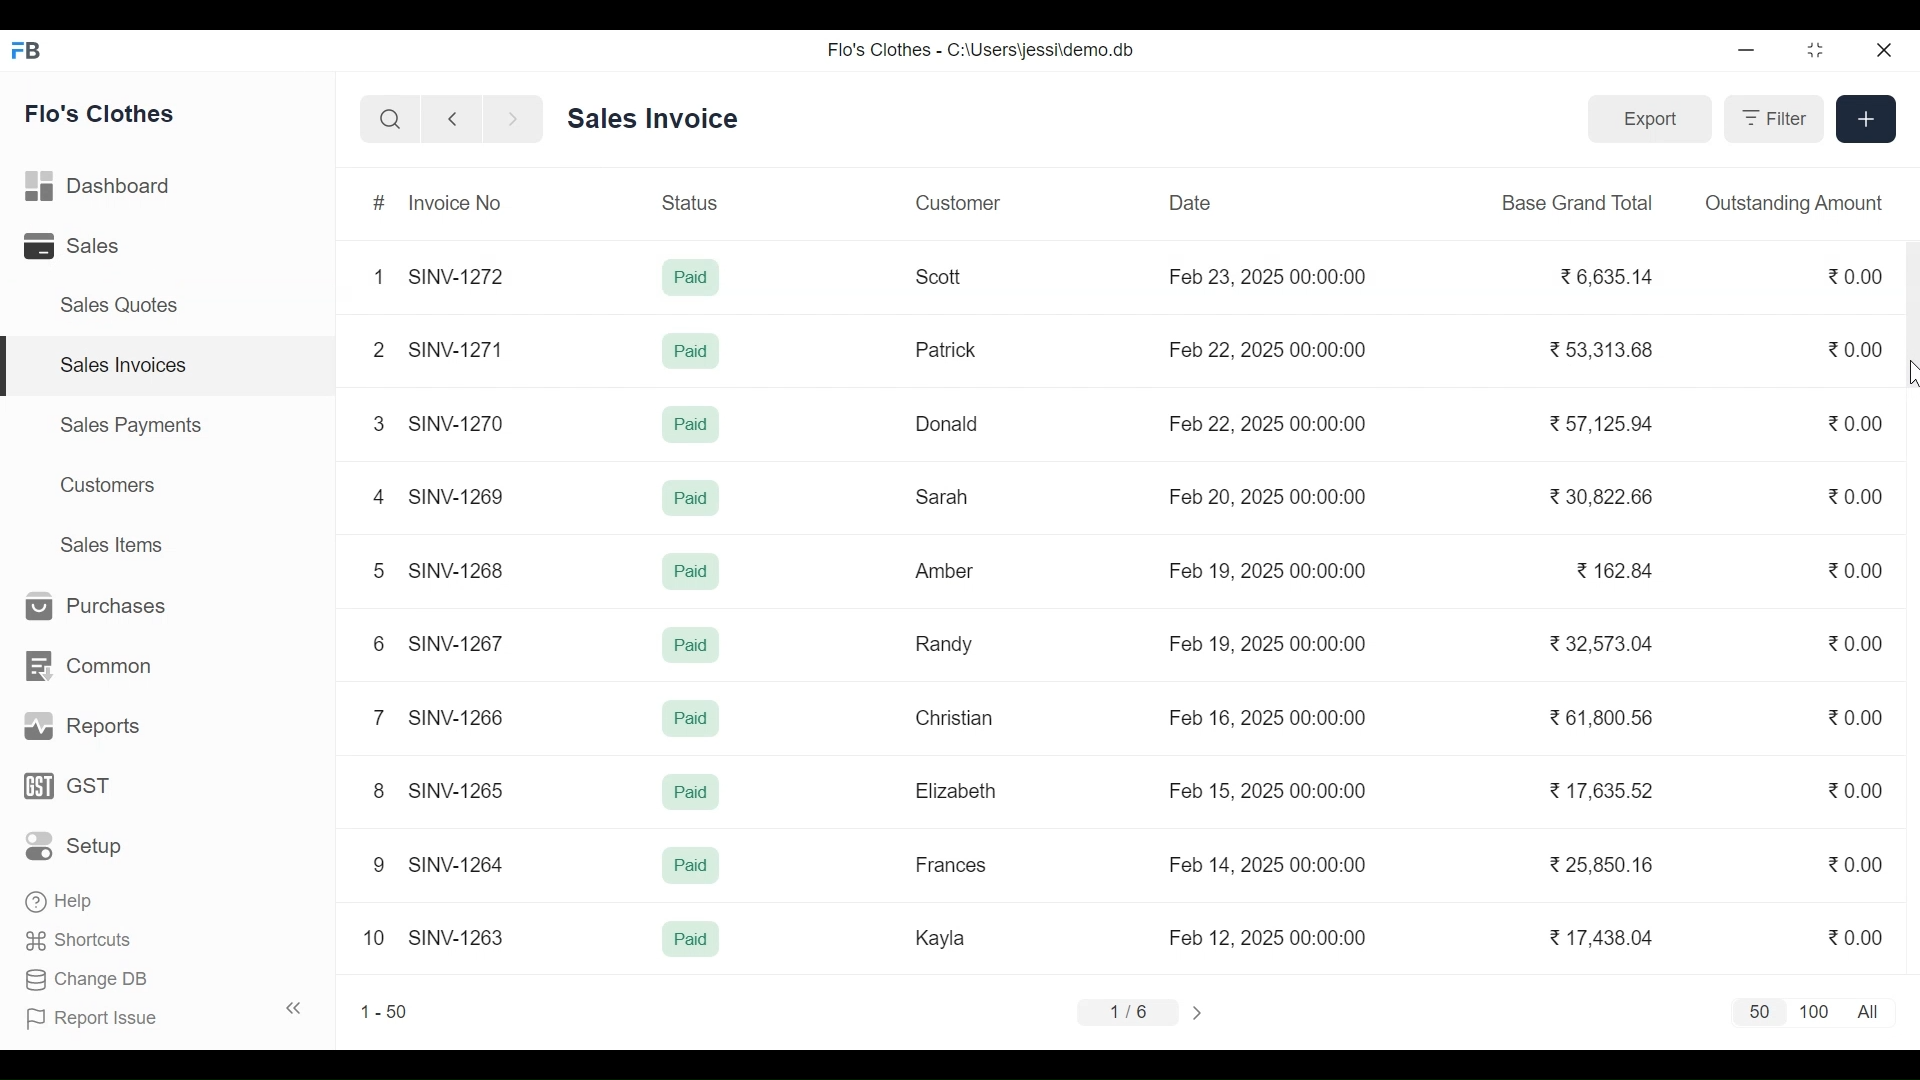 This screenshot has width=1920, height=1080. What do you see at coordinates (1609, 278) in the screenshot?
I see `6,635.14` at bounding box center [1609, 278].